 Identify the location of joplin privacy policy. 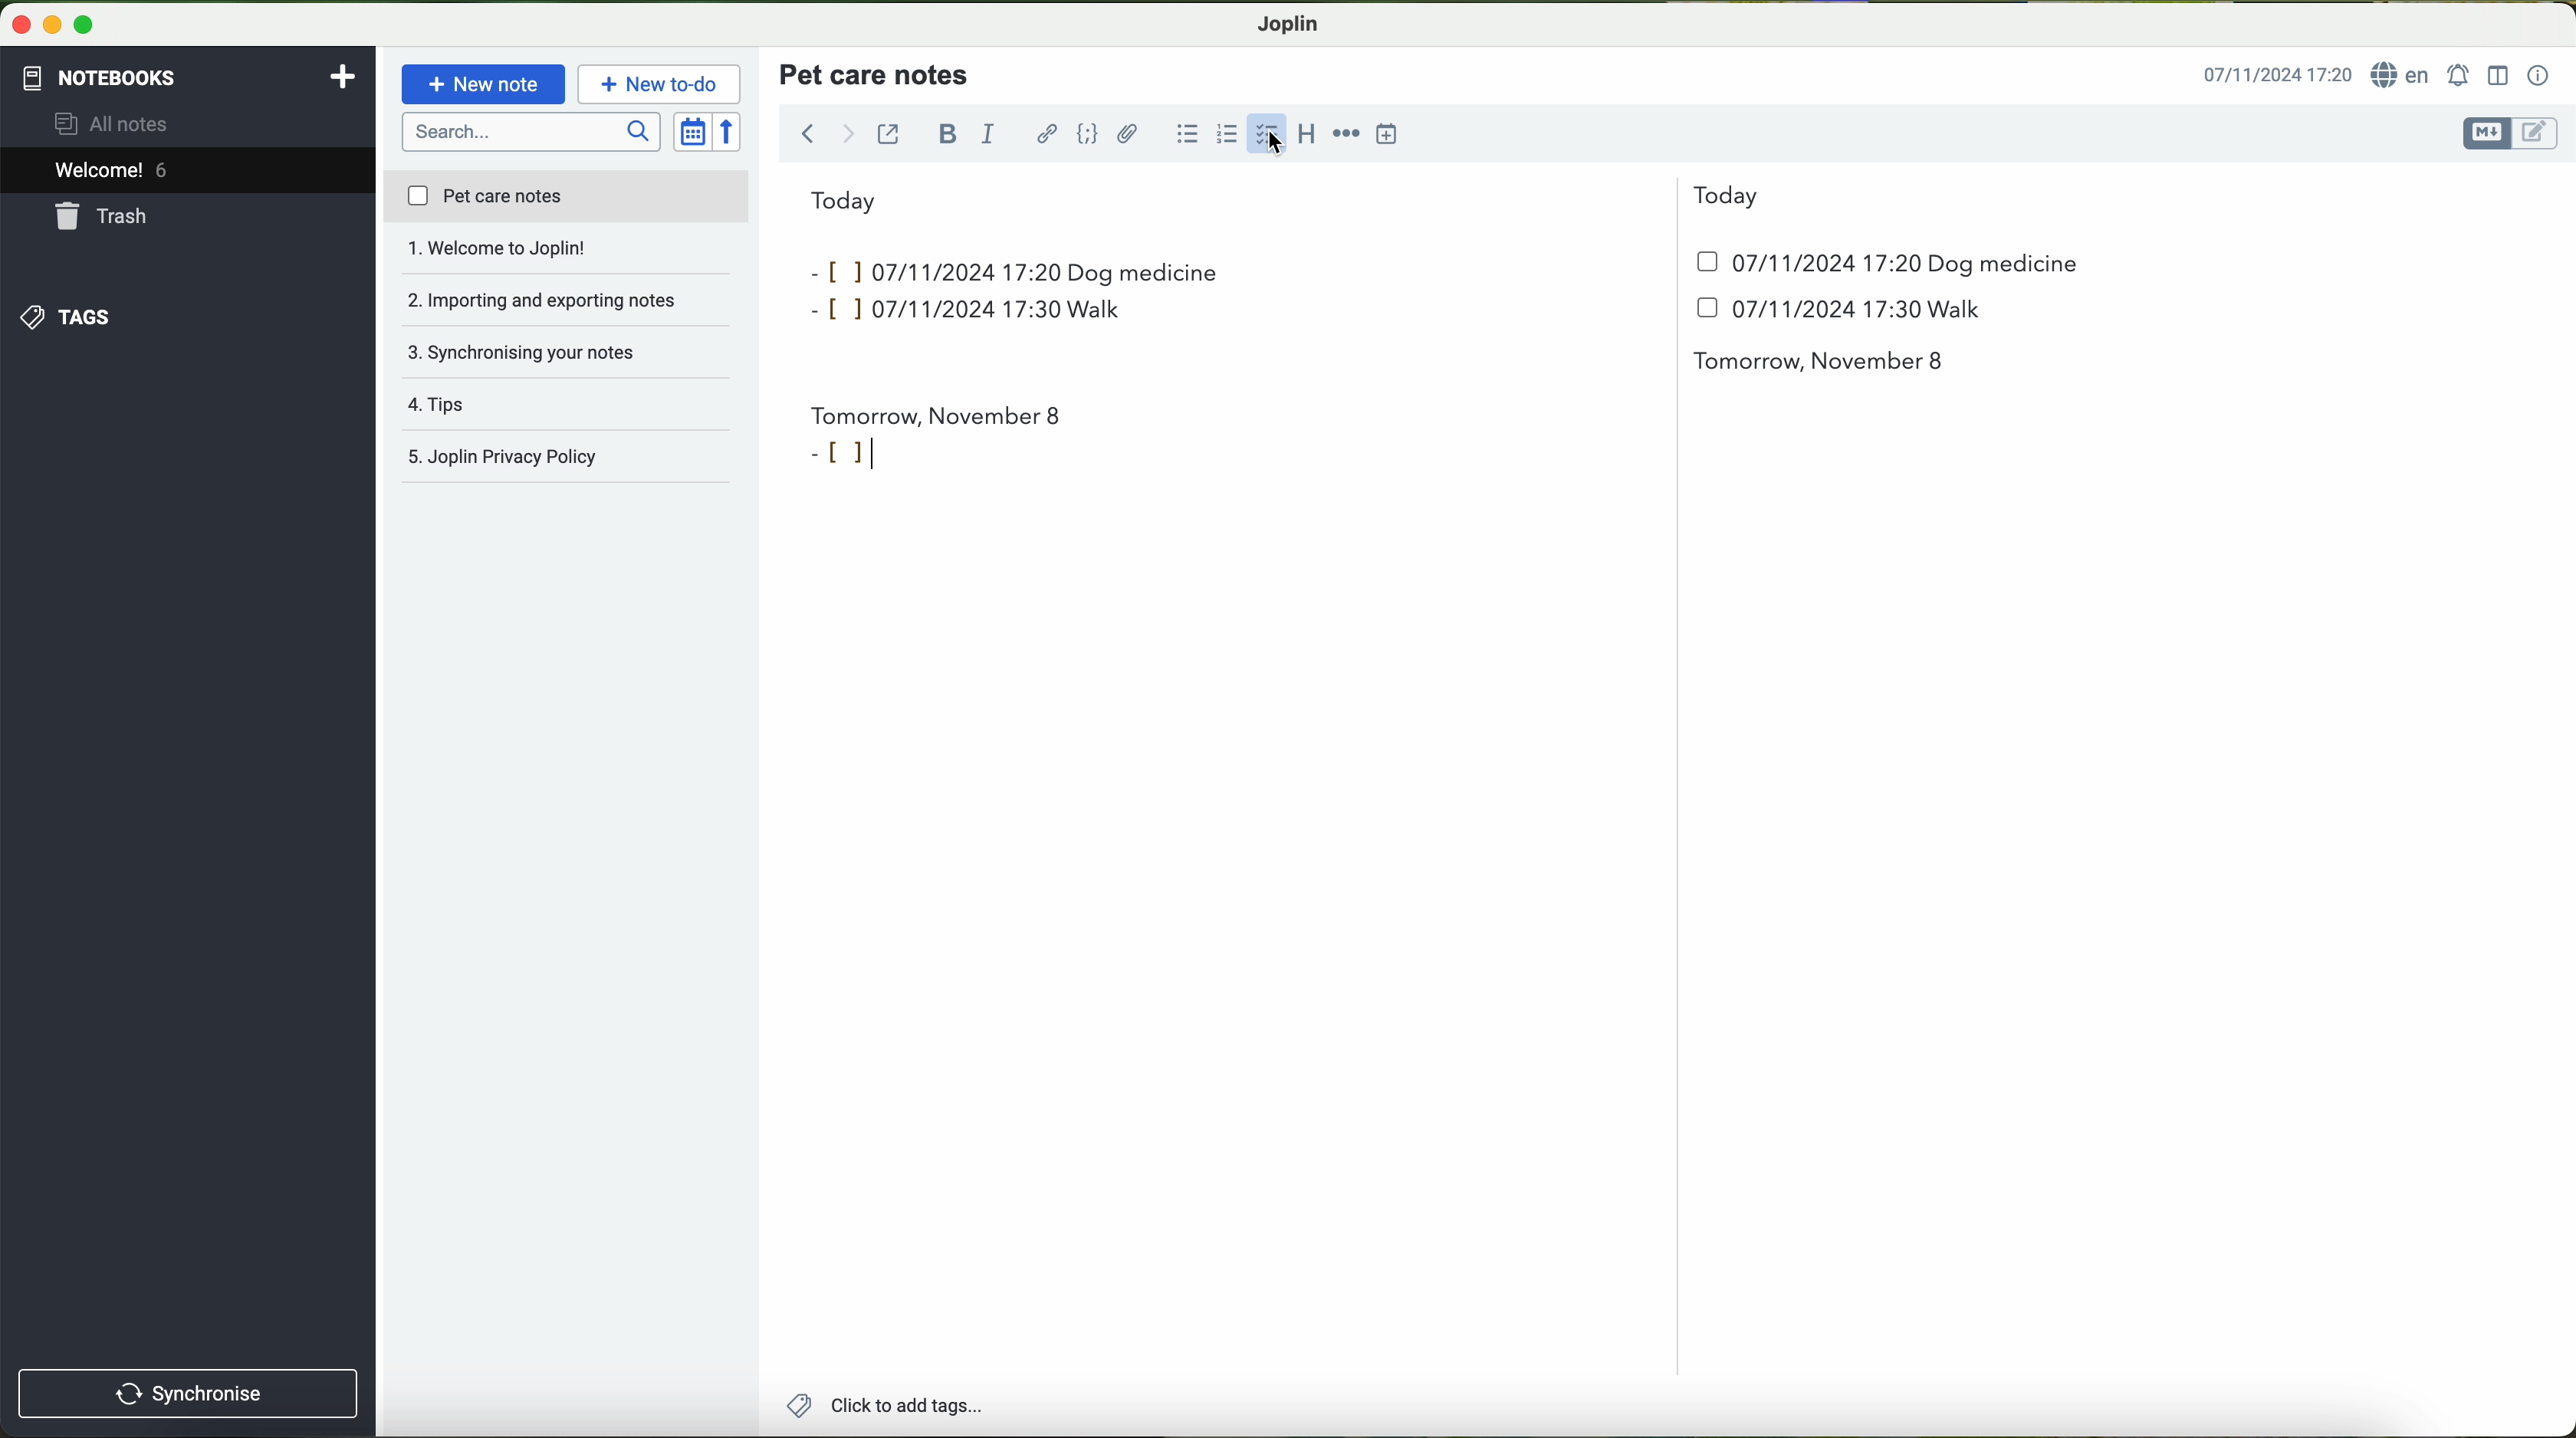
(556, 459).